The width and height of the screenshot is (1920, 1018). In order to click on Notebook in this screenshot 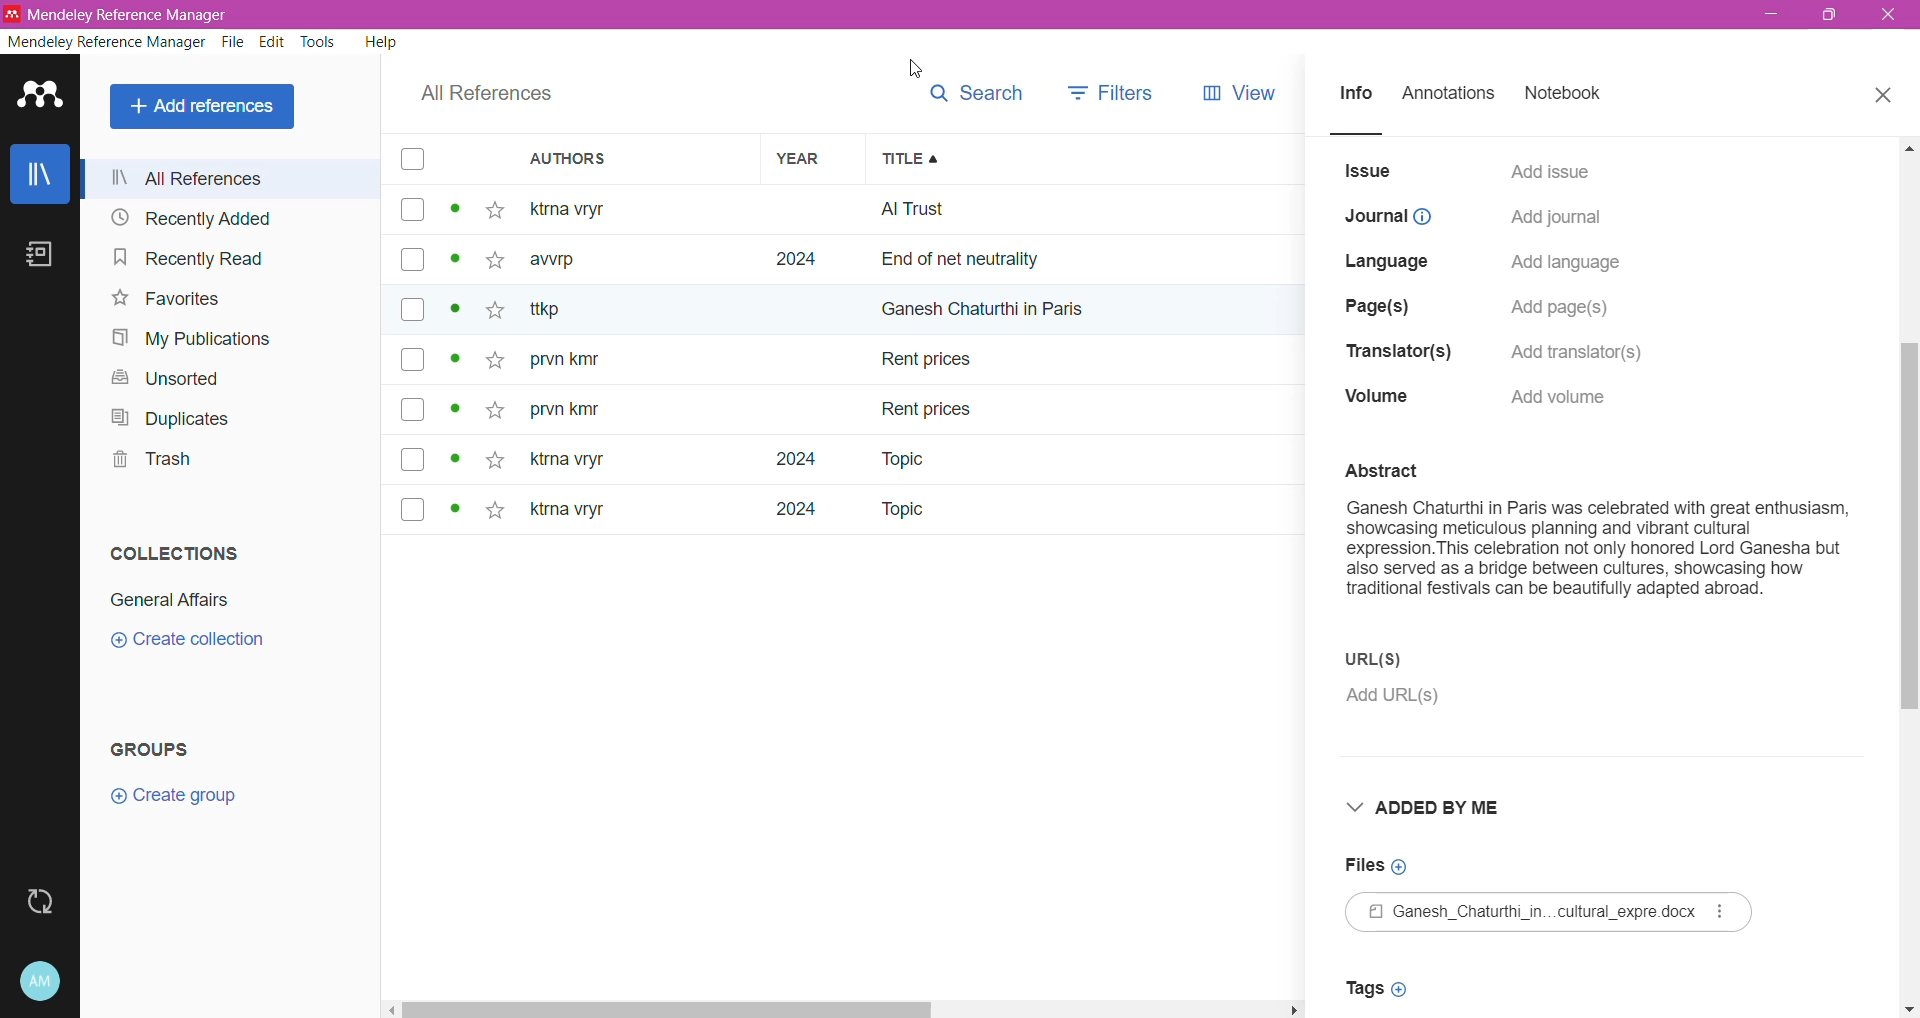, I will do `click(1570, 95)`.